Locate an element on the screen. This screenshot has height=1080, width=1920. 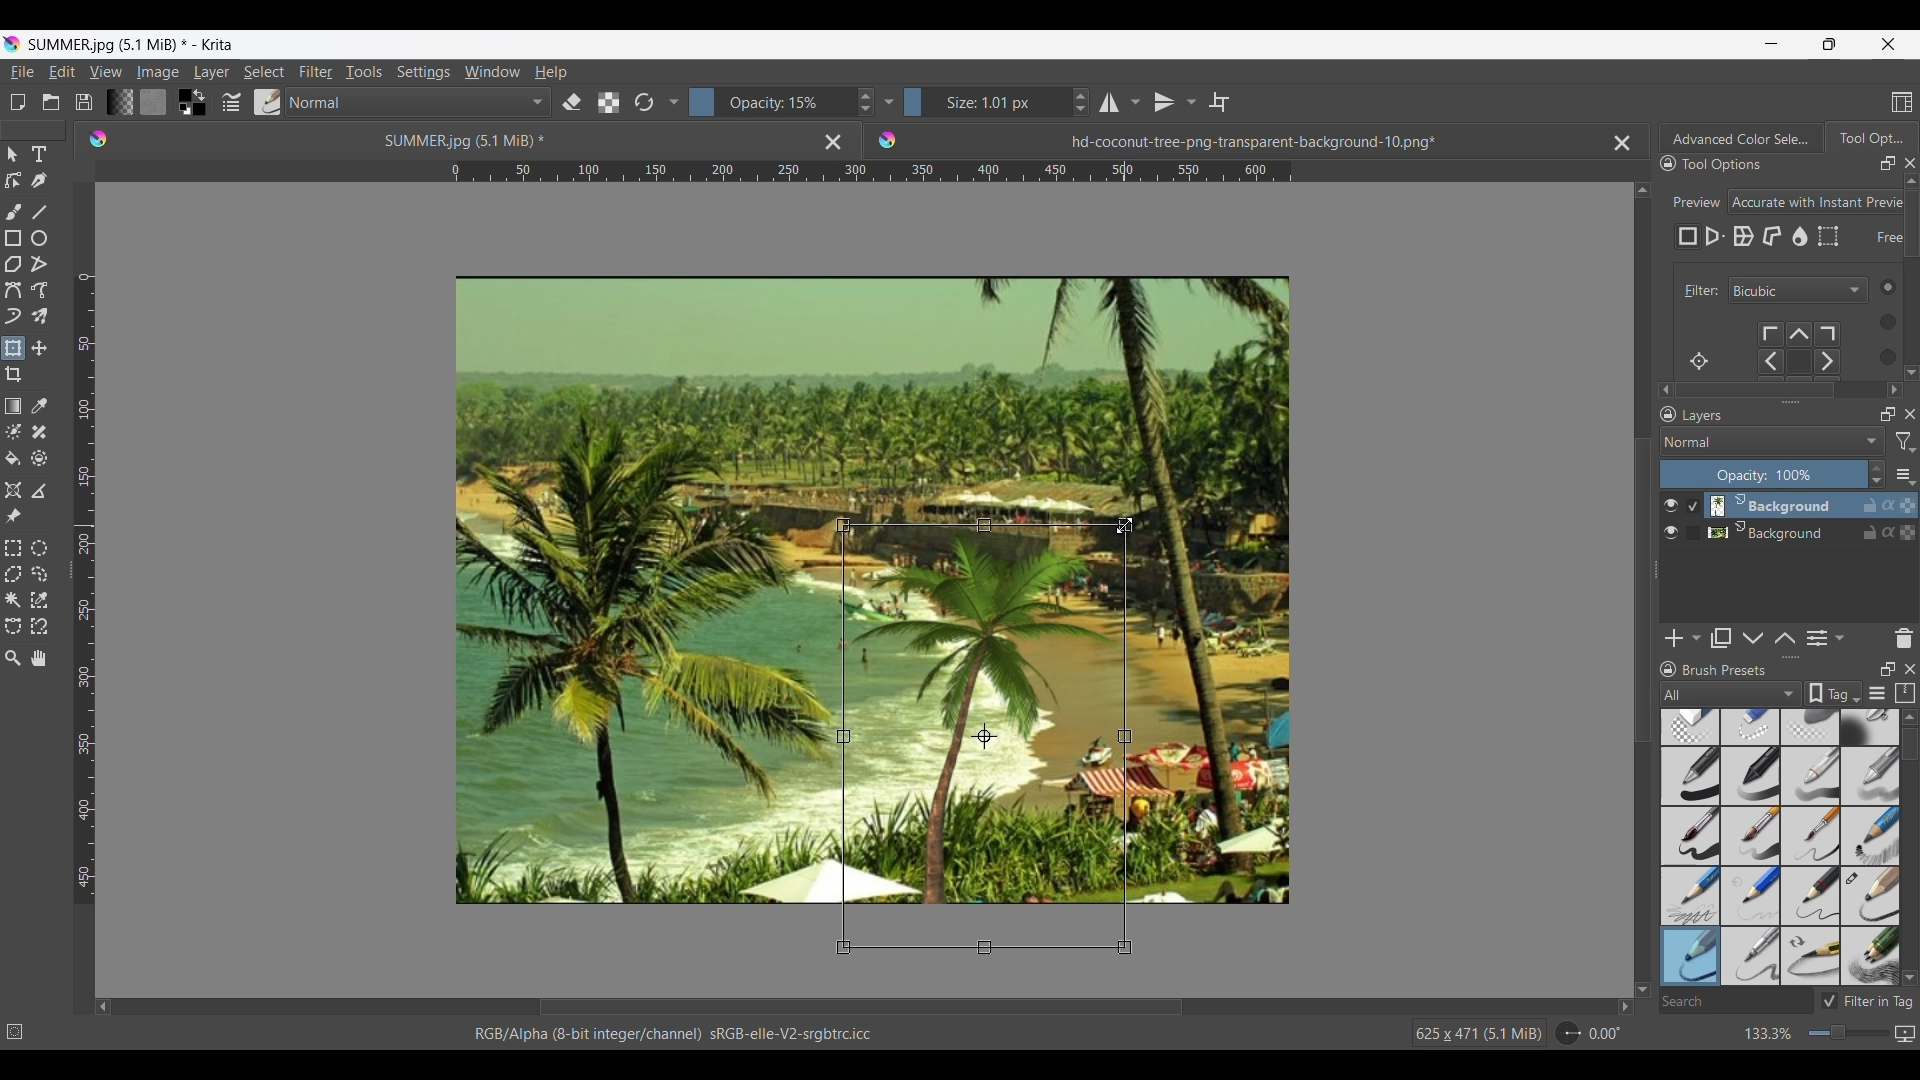
RGB/Alpha (8-bit integer/channel) sRGB-elle-V2-srgbtrc.icc is located at coordinates (683, 1034).